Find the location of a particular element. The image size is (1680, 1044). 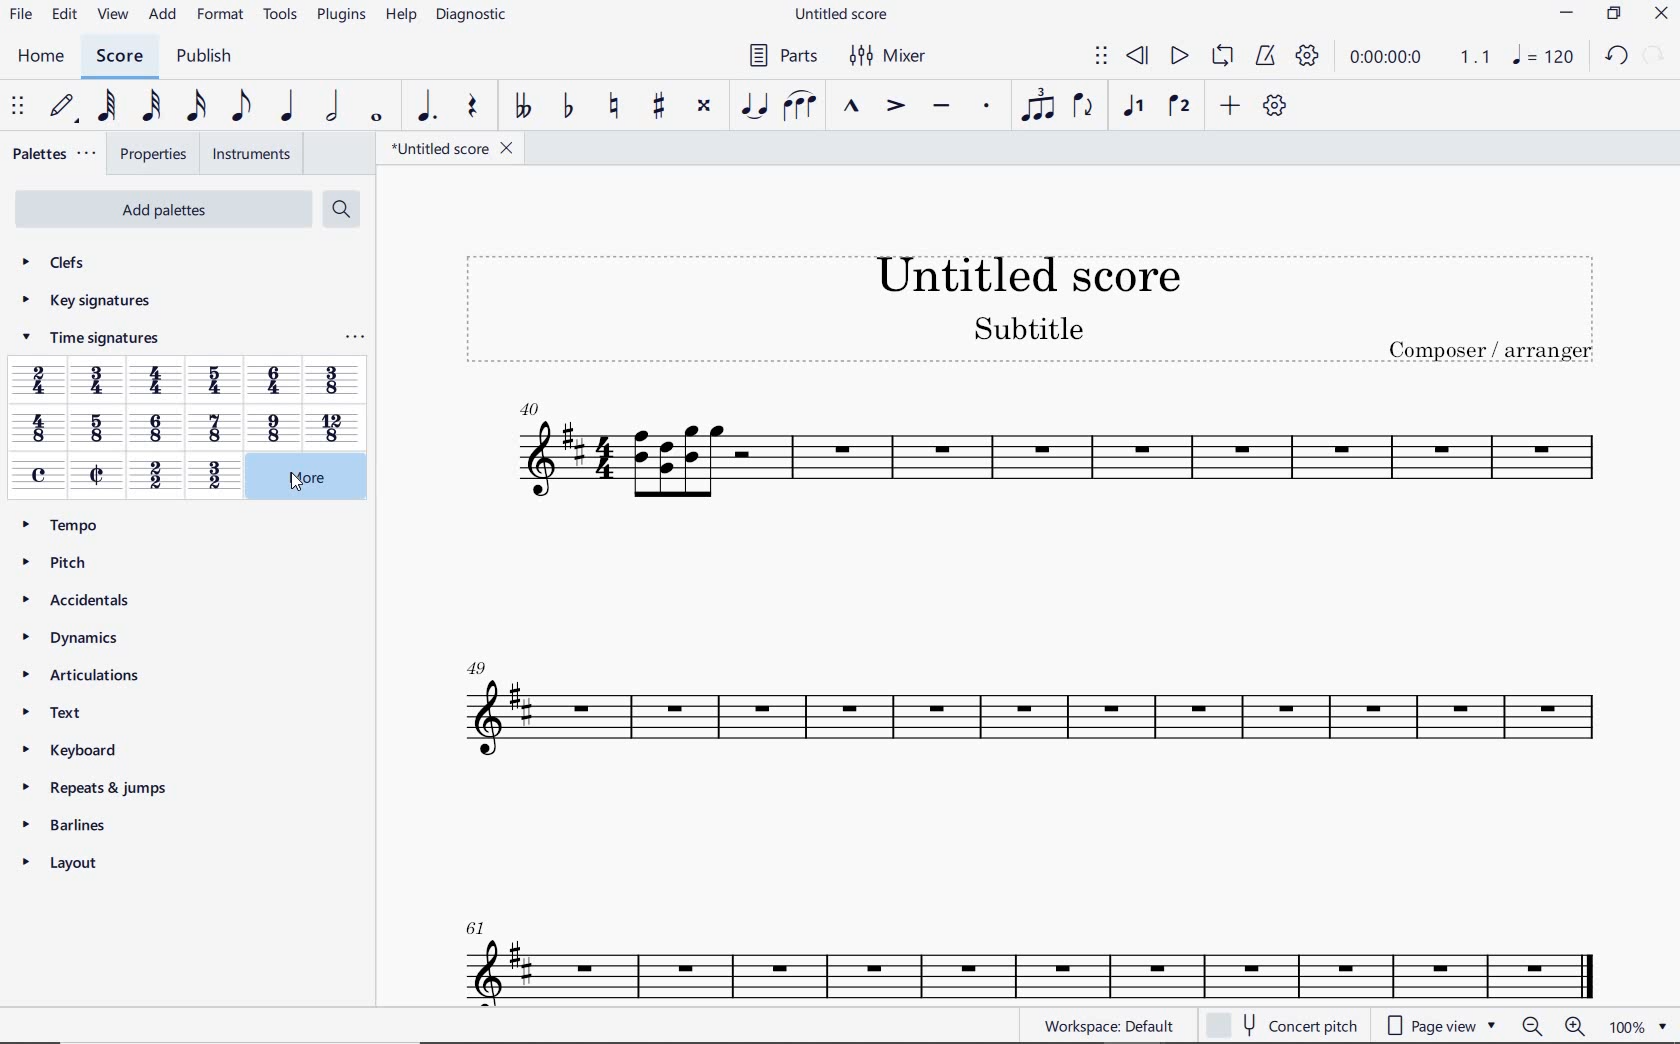

7/8 is located at coordinates (215, 430).